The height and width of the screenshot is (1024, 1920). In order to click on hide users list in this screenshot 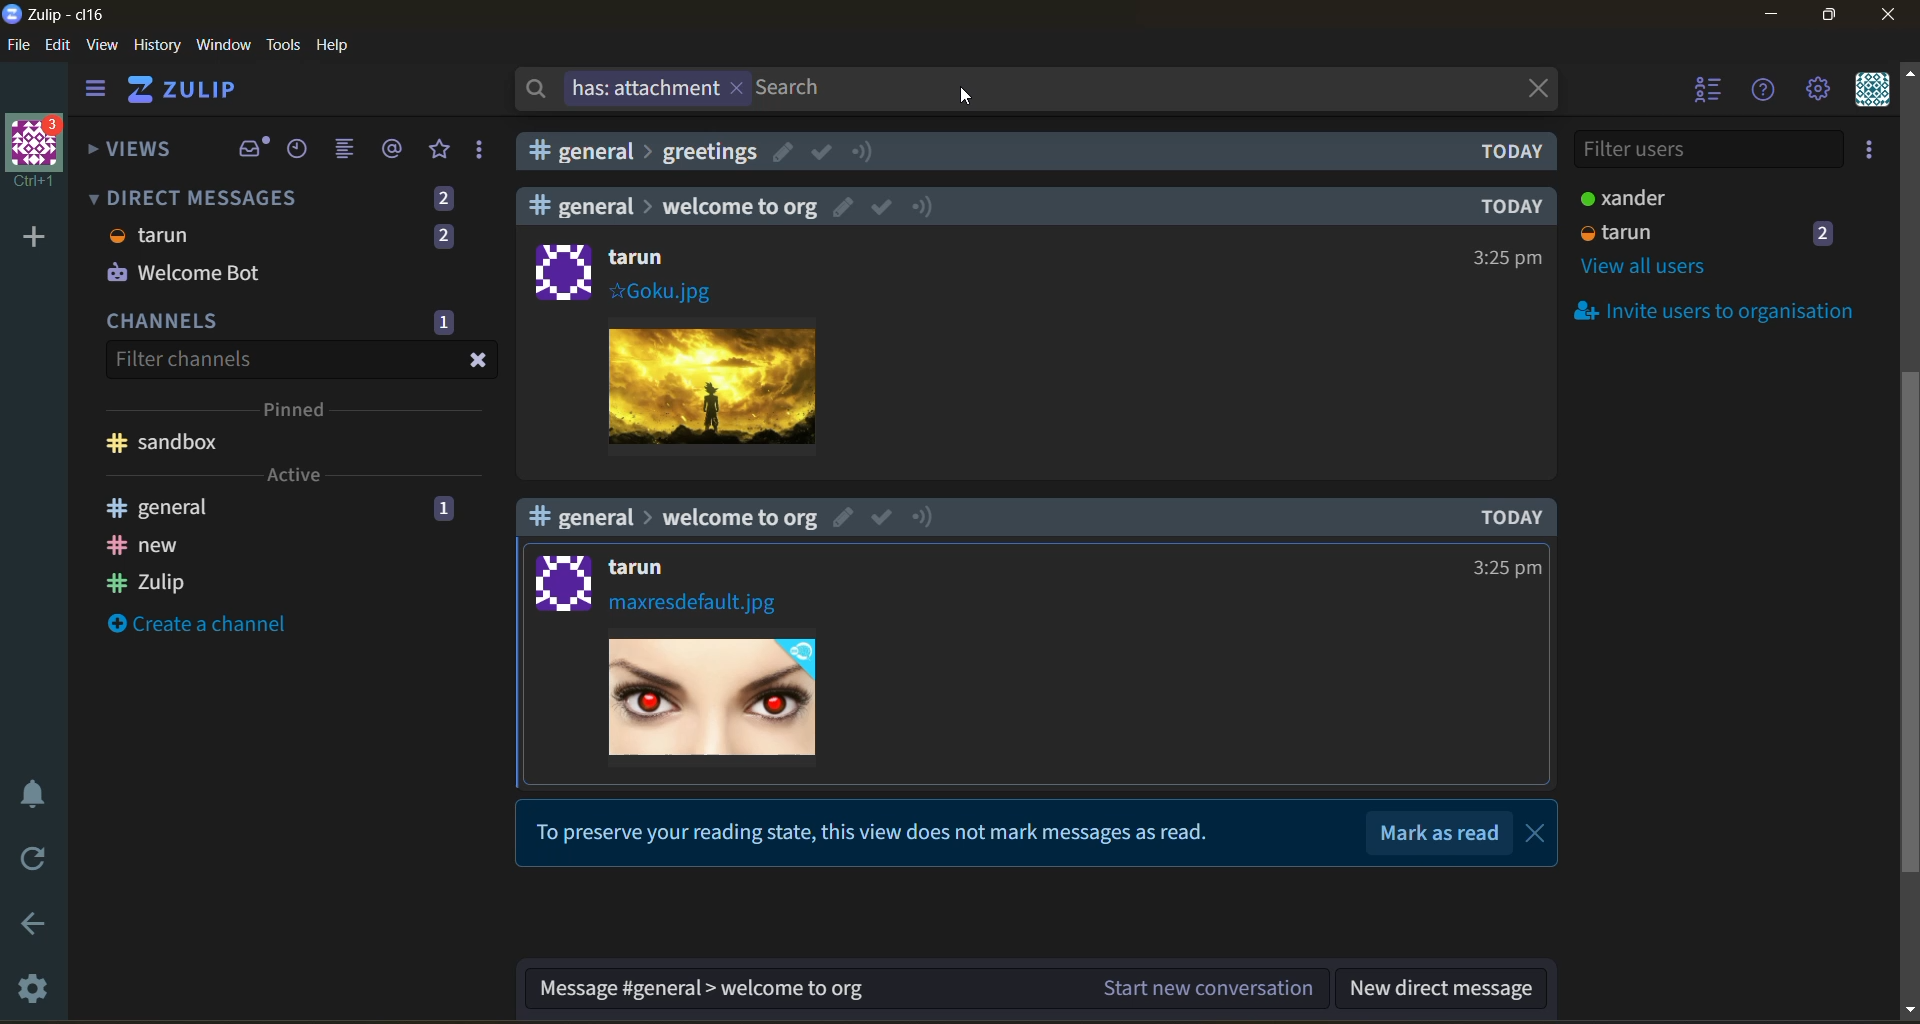, I will do `click(1704, 89)`.